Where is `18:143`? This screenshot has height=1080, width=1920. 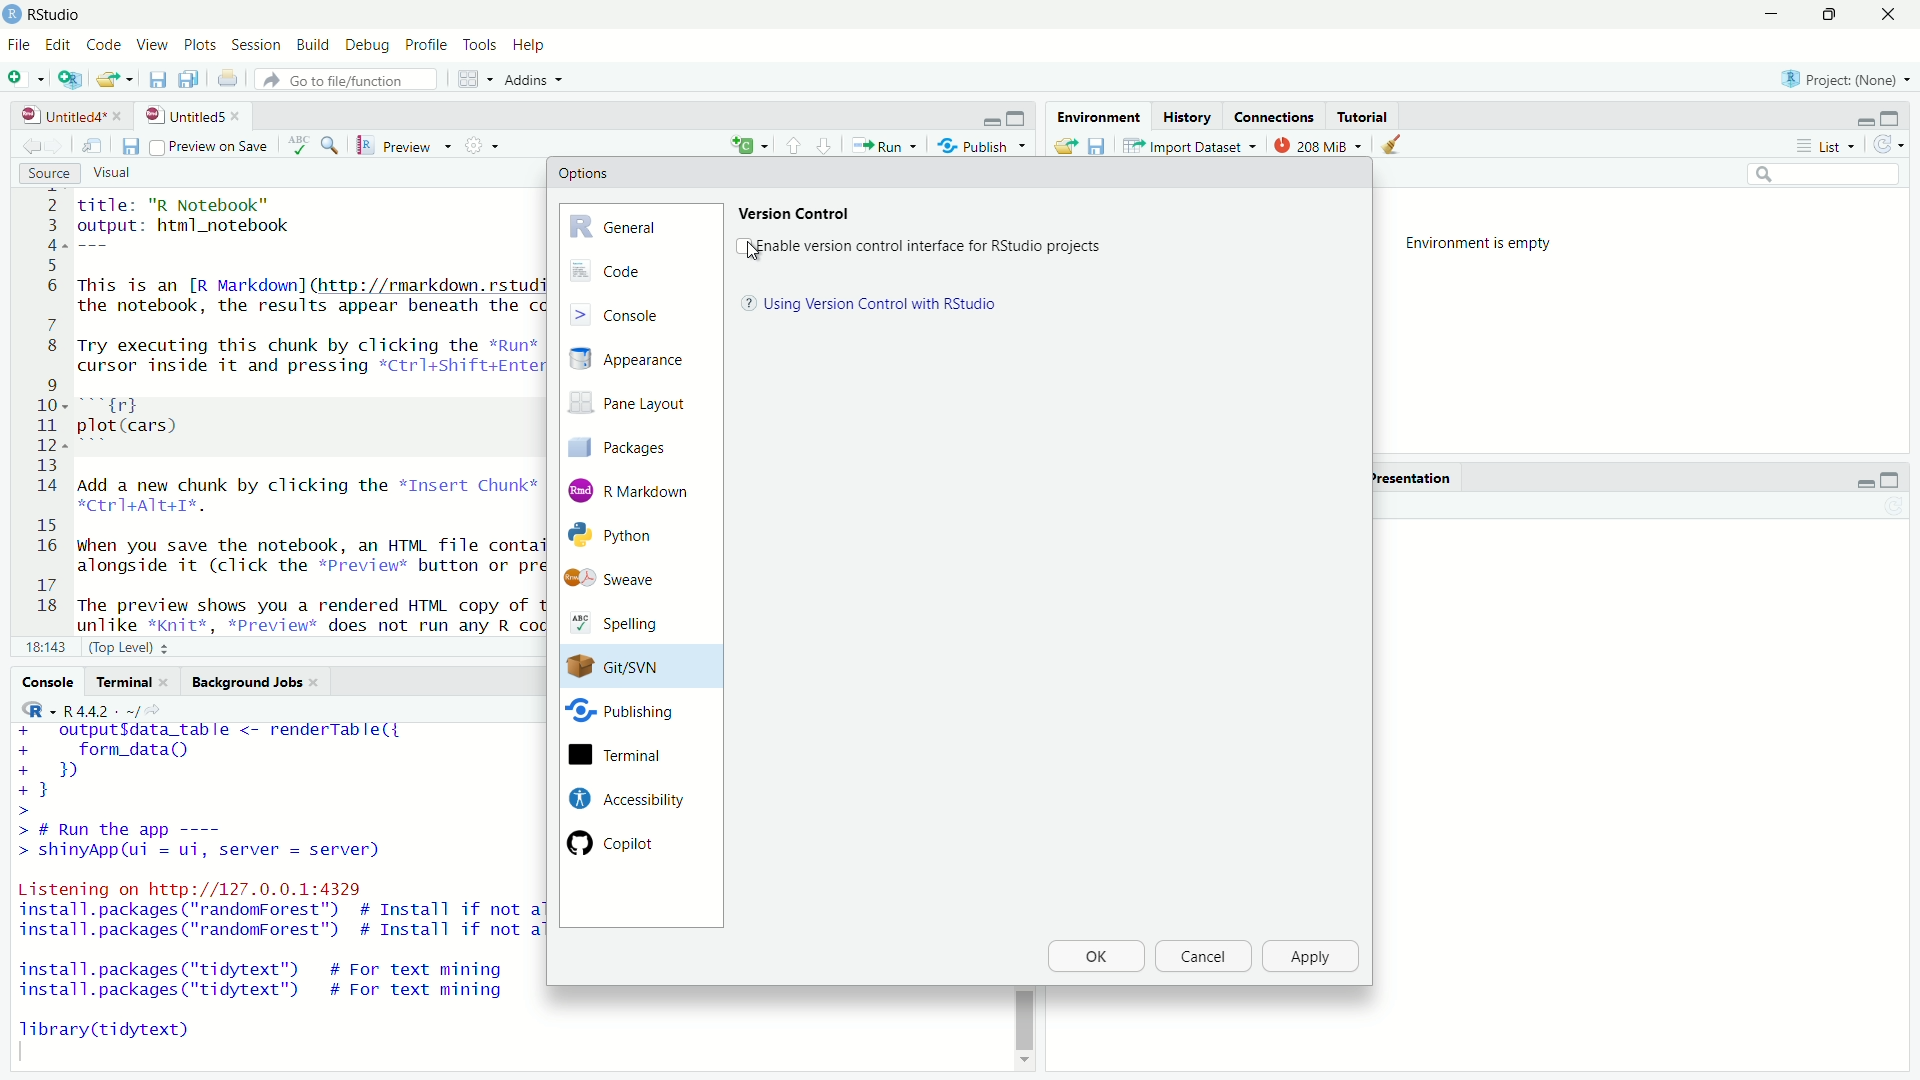 18:143 is located at coordinates (45, 646).